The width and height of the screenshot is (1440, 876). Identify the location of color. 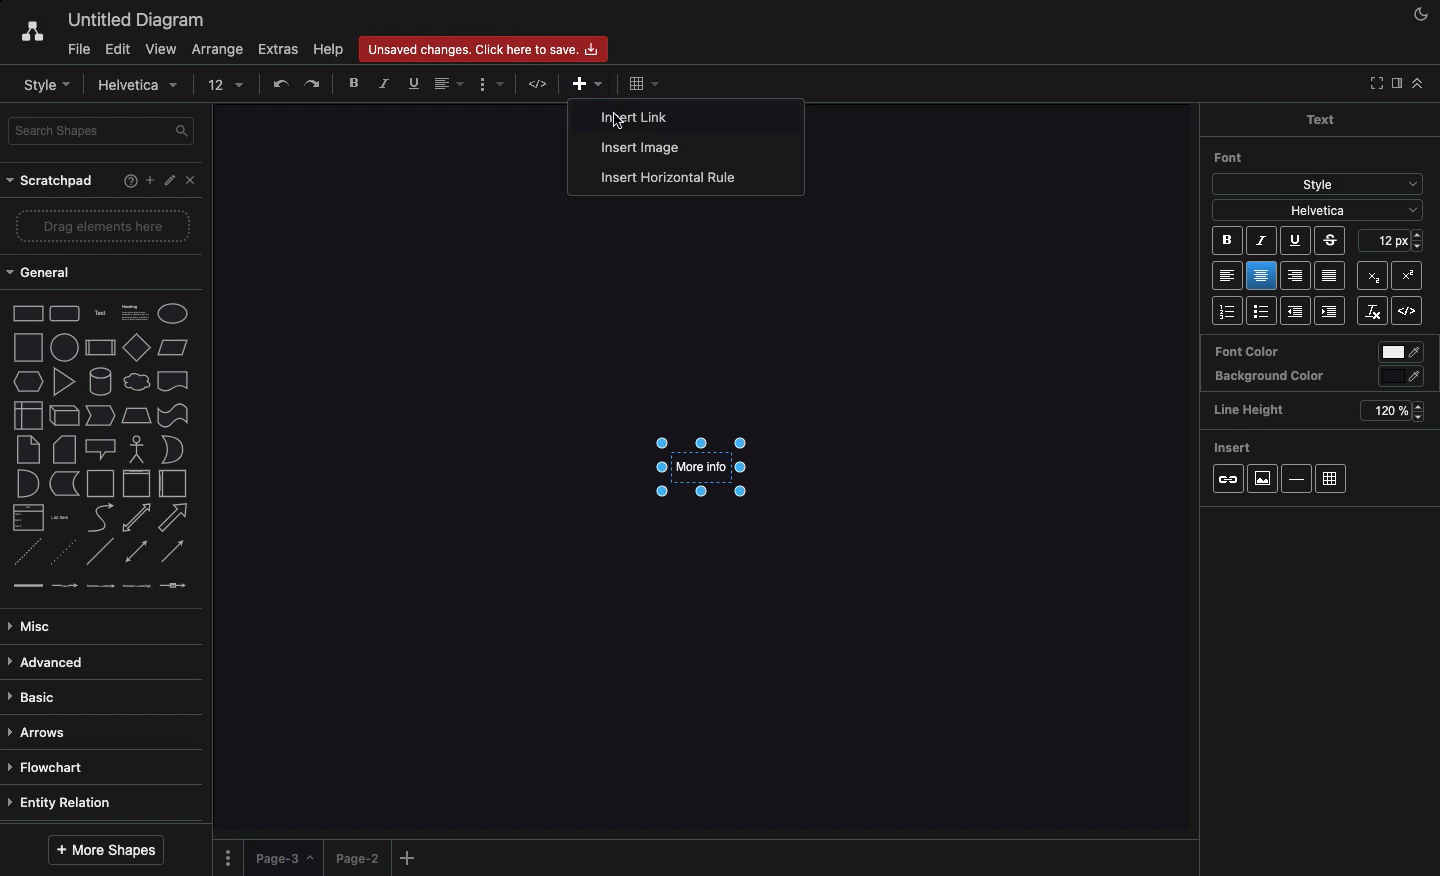
(1402, 353).